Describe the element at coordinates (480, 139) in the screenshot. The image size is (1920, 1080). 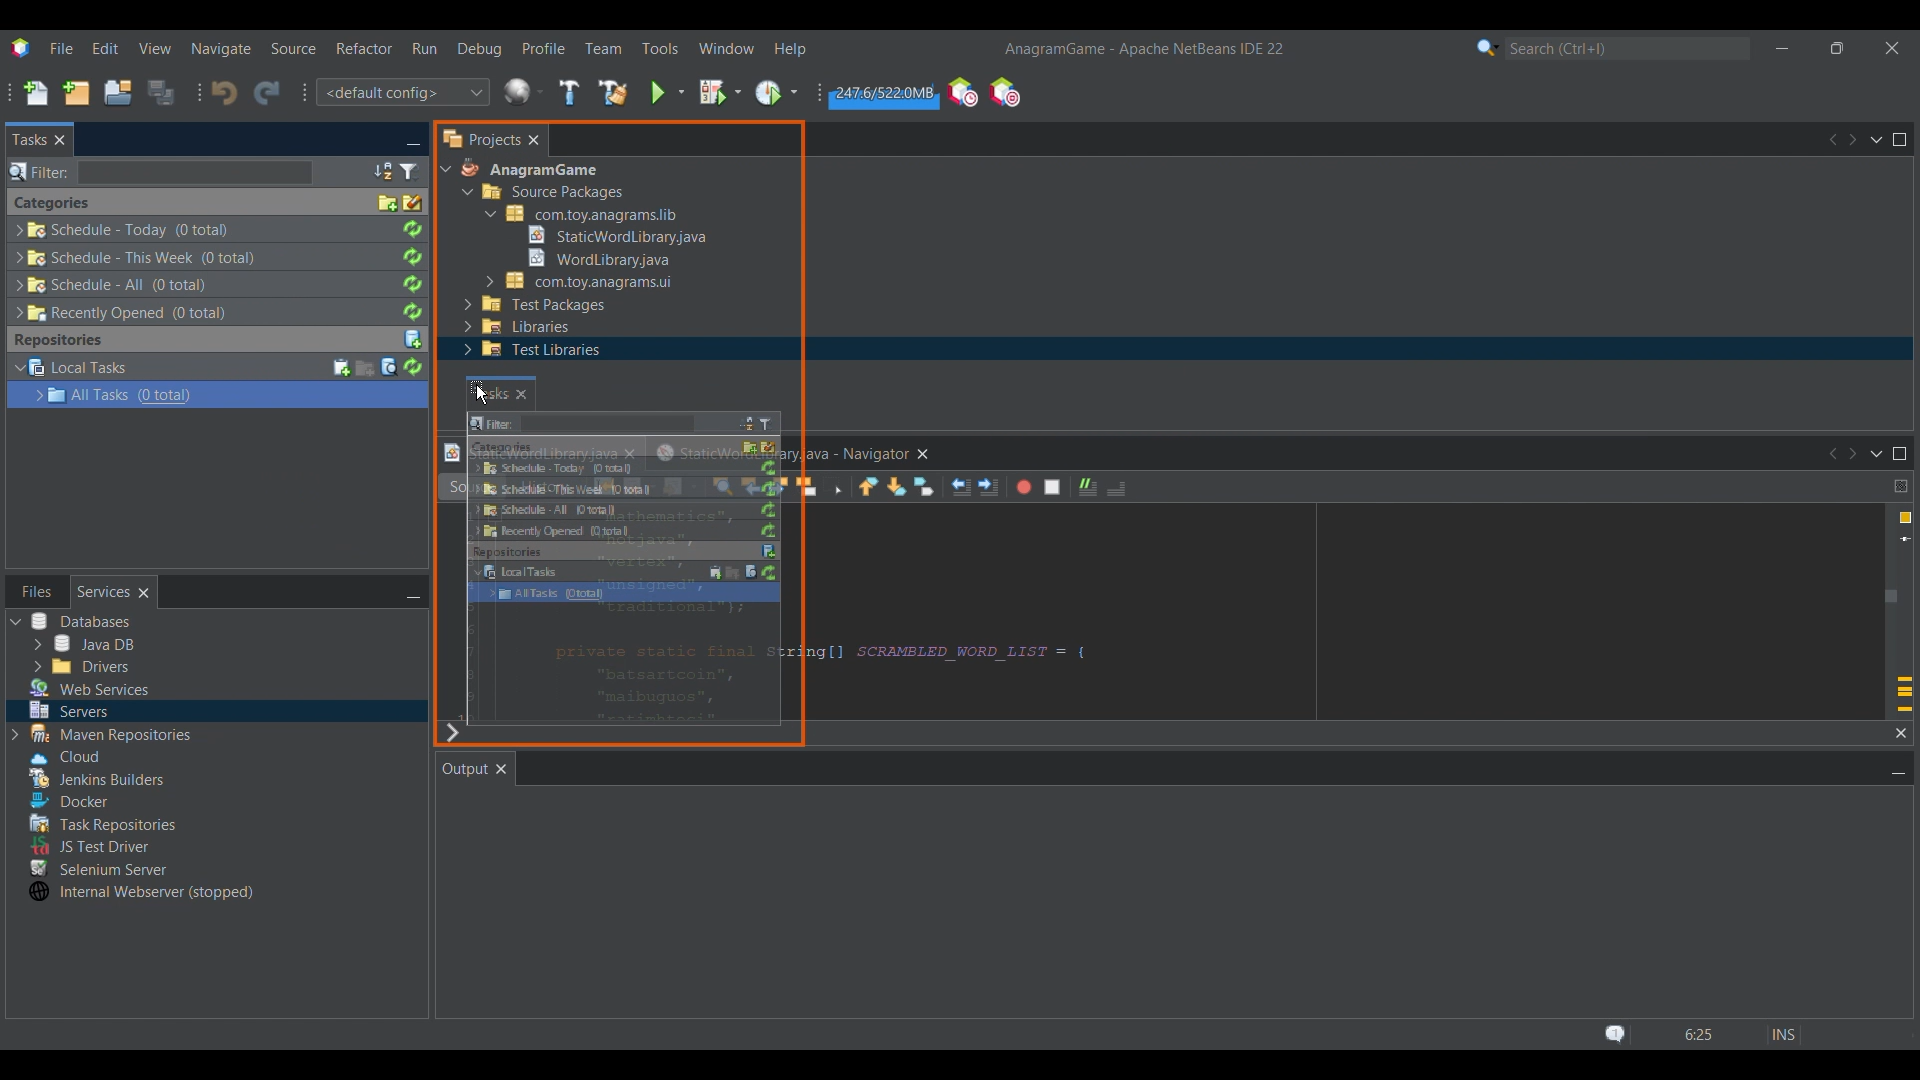
I see `Projects tab` at that location.